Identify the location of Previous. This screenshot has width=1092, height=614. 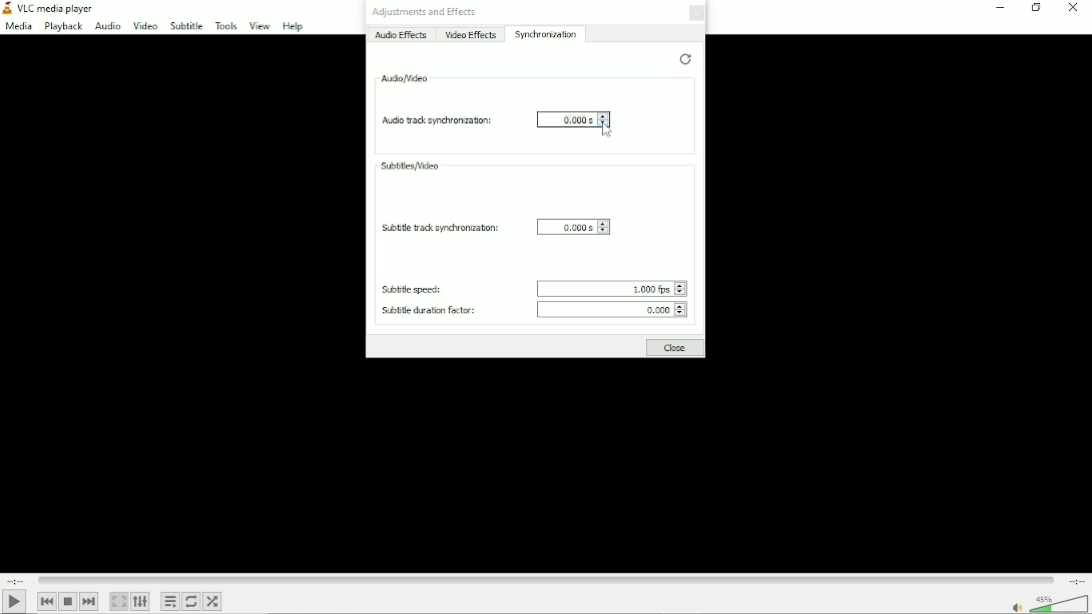
(47, 602).